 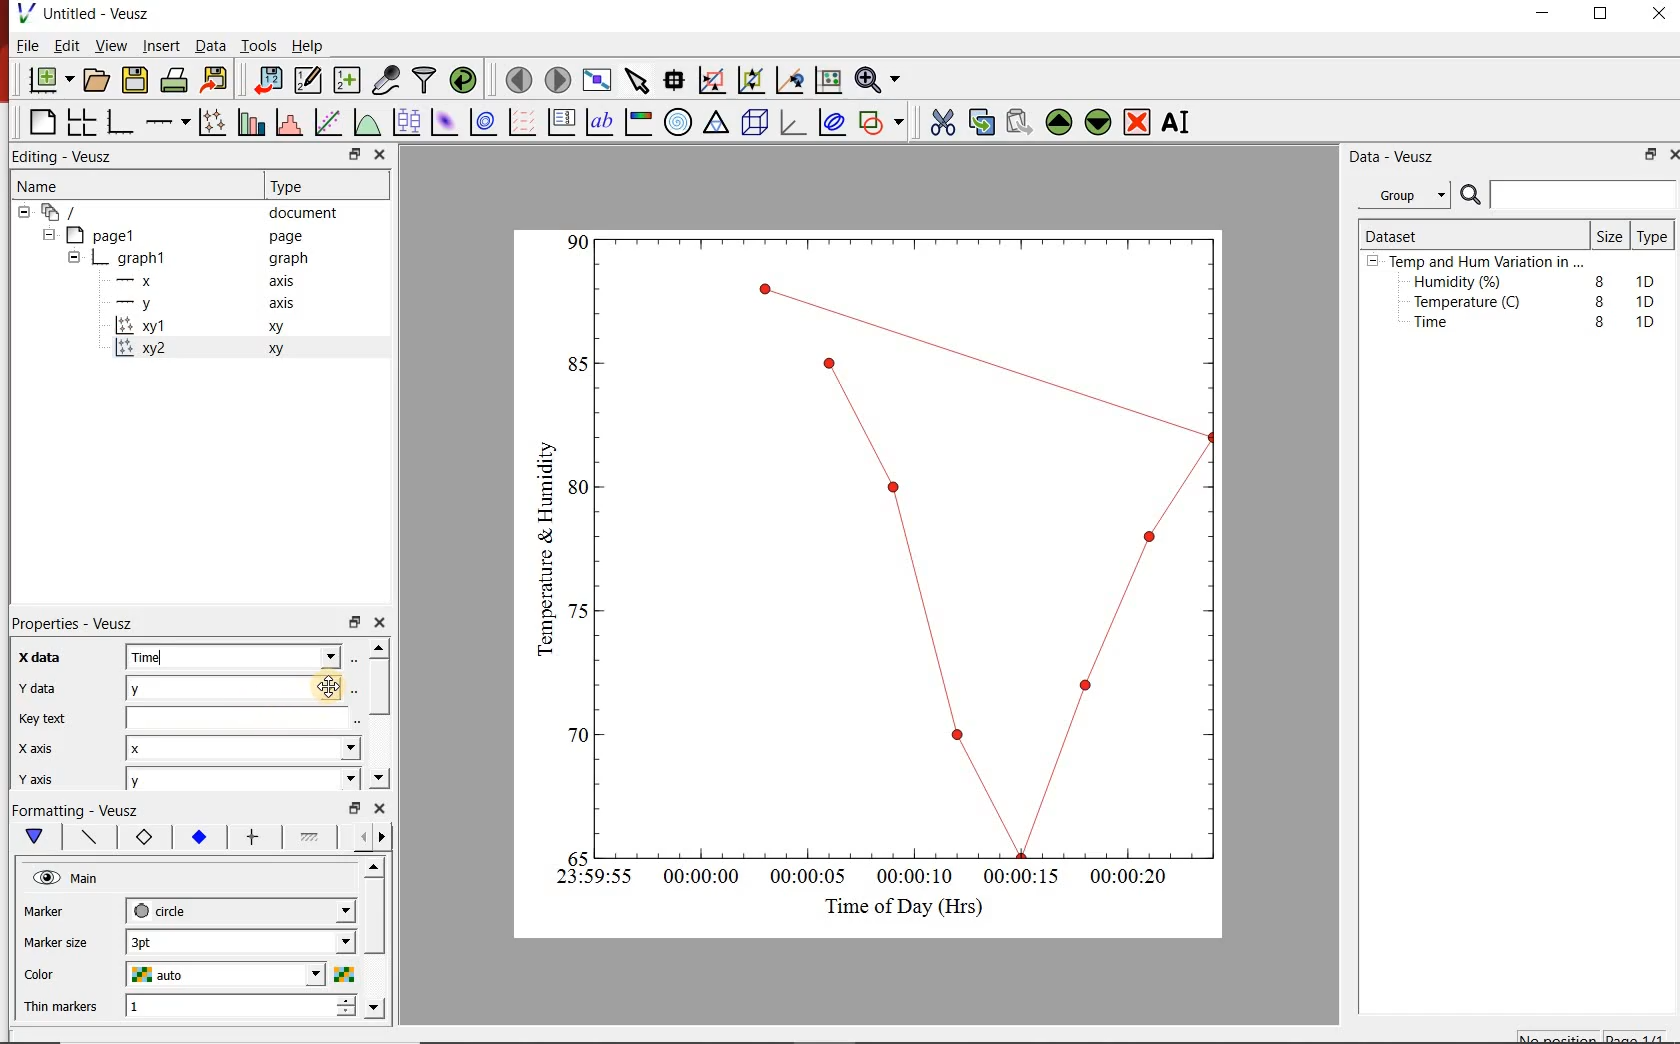 What do you see at coordinates (112, 234) in the screenshot?
I see `page1` at bounding box center [112, 234].